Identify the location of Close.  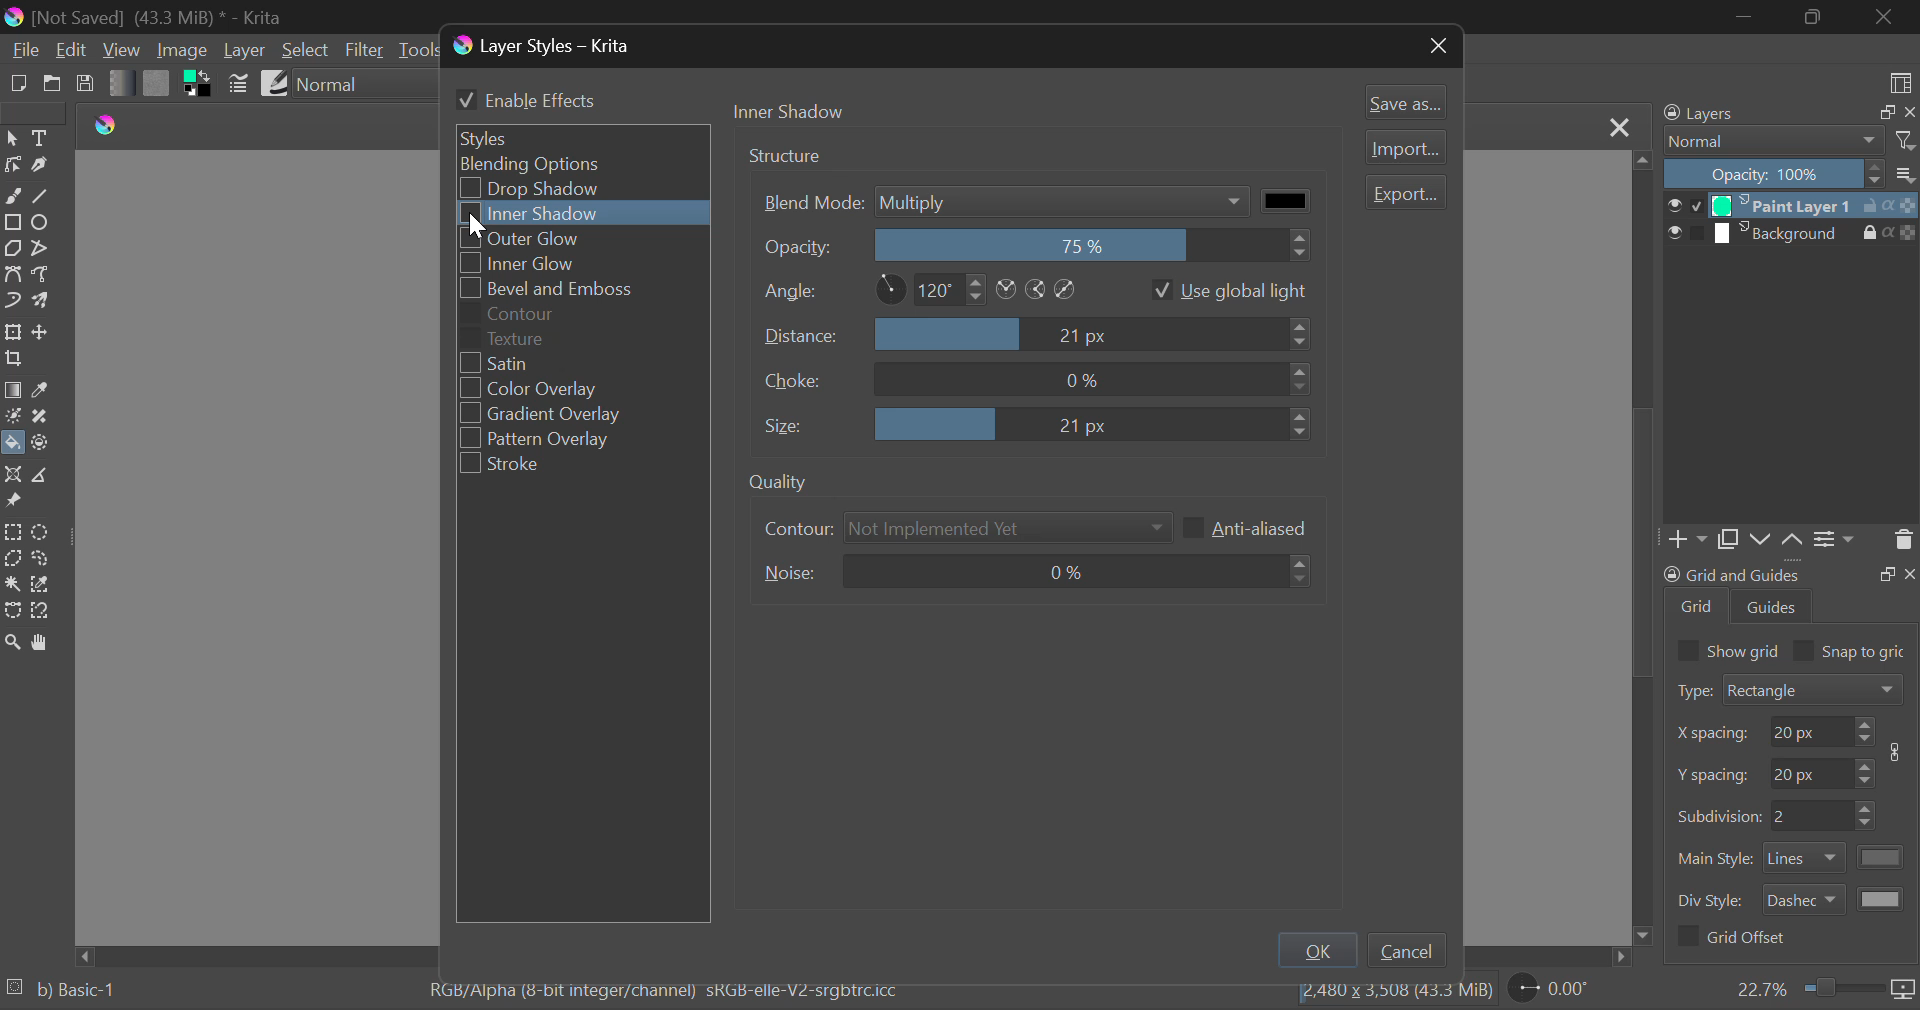
(1434, 42).